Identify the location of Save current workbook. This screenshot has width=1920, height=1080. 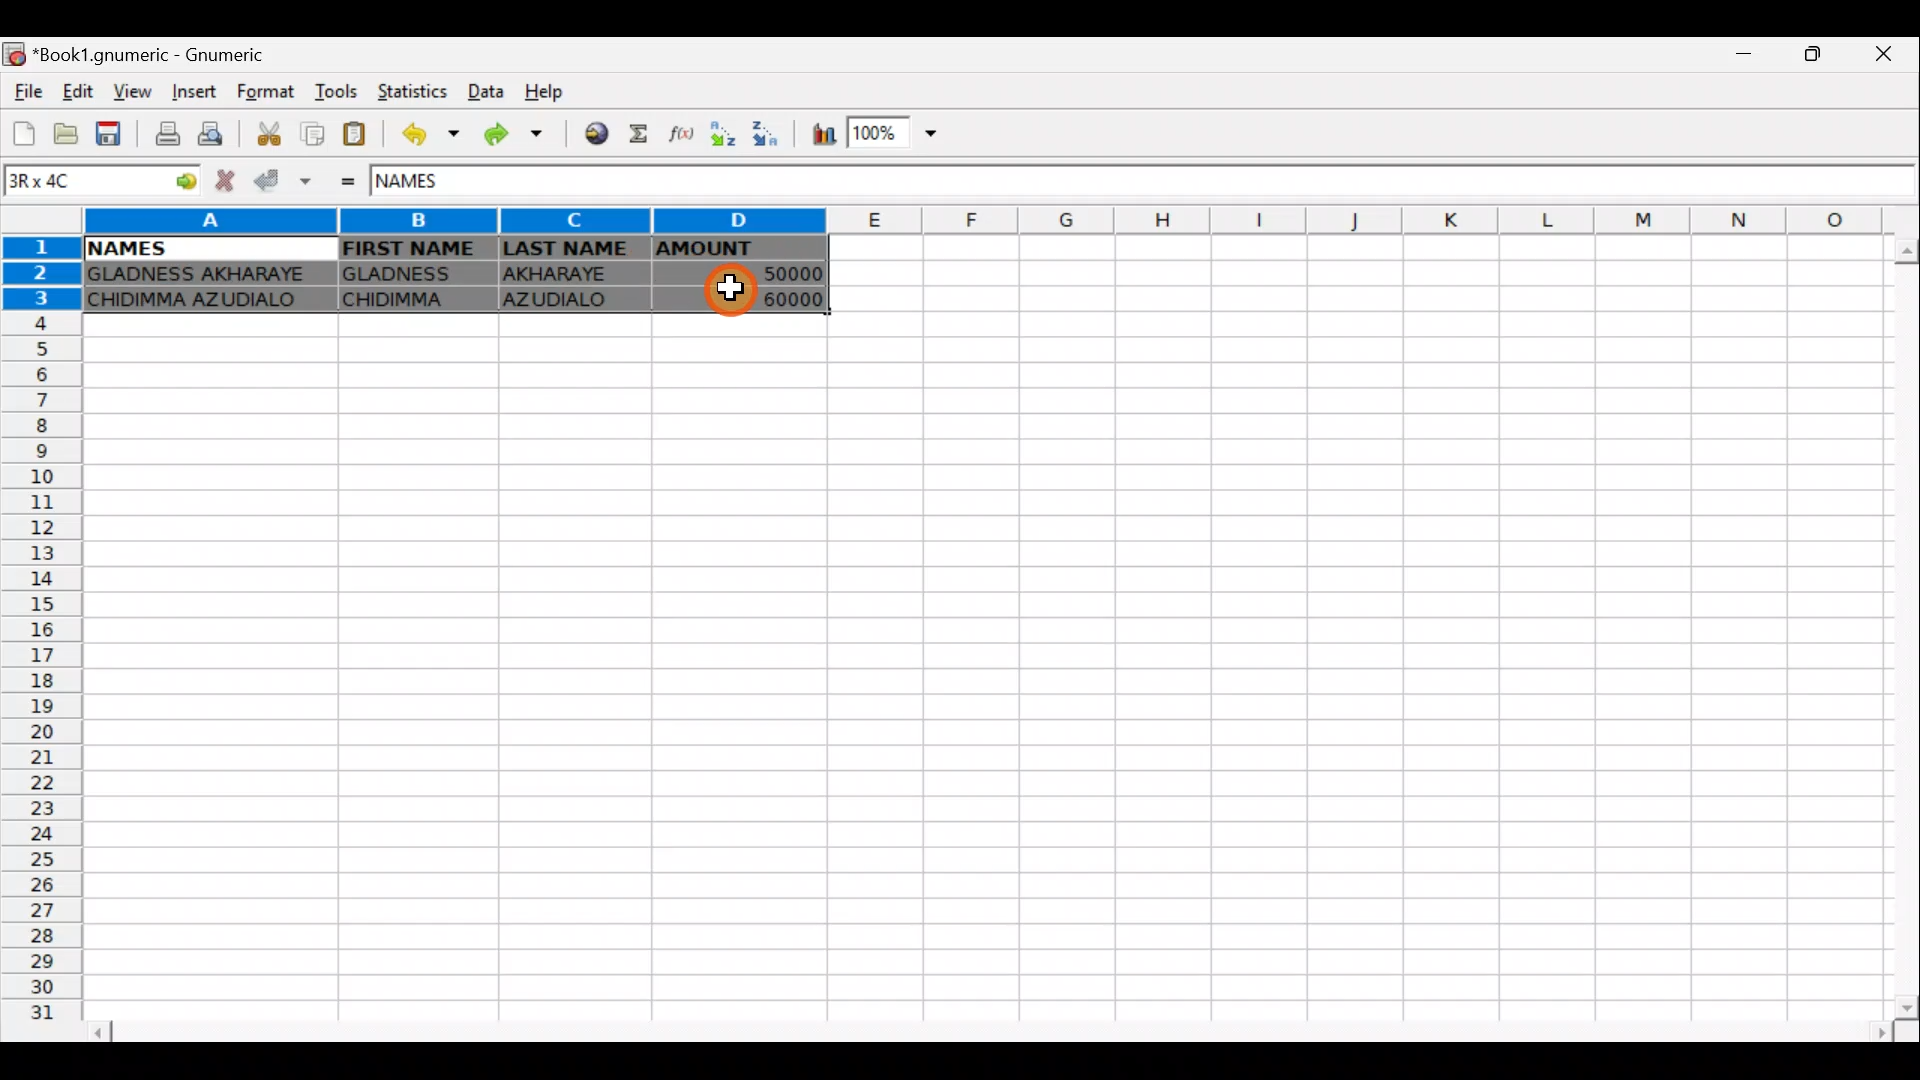
(112, 132).